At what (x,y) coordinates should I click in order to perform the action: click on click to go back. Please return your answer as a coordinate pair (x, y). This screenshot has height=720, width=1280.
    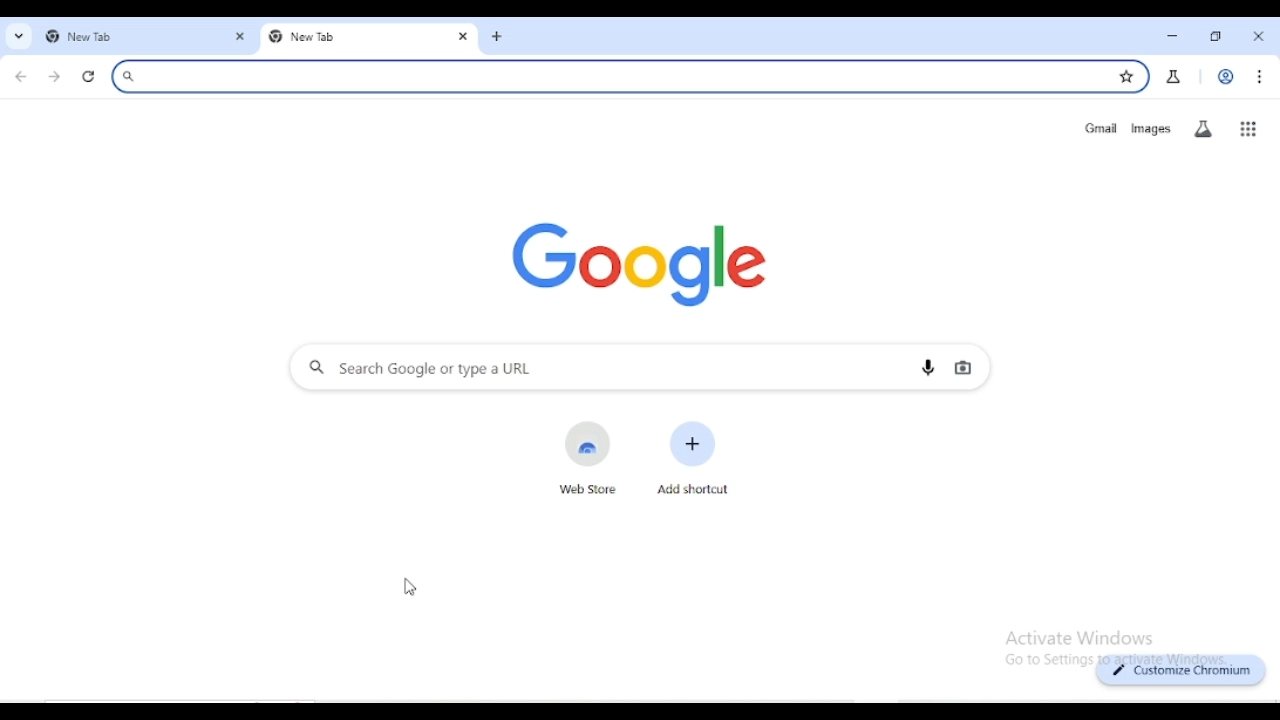
    Looking at the image, I should click on (21, 77).